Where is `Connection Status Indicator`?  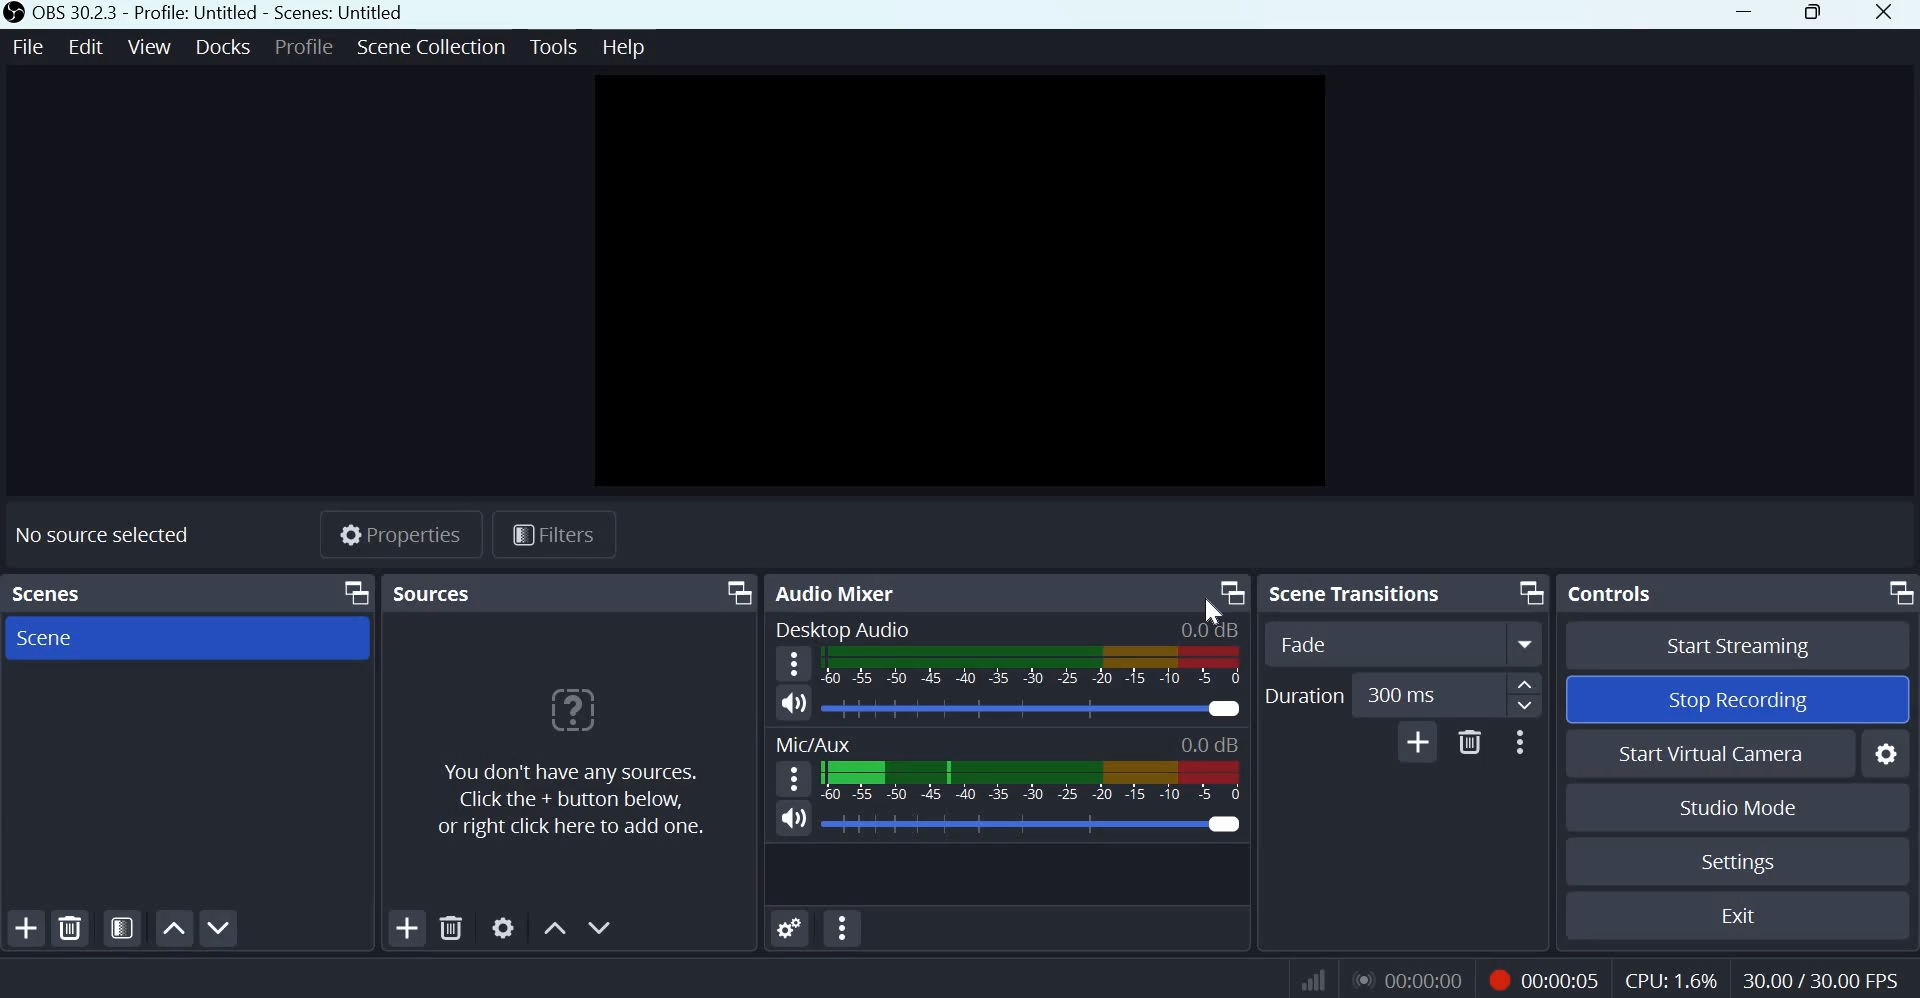
Connection Status Indicator is located at coordinates (1315, 977).